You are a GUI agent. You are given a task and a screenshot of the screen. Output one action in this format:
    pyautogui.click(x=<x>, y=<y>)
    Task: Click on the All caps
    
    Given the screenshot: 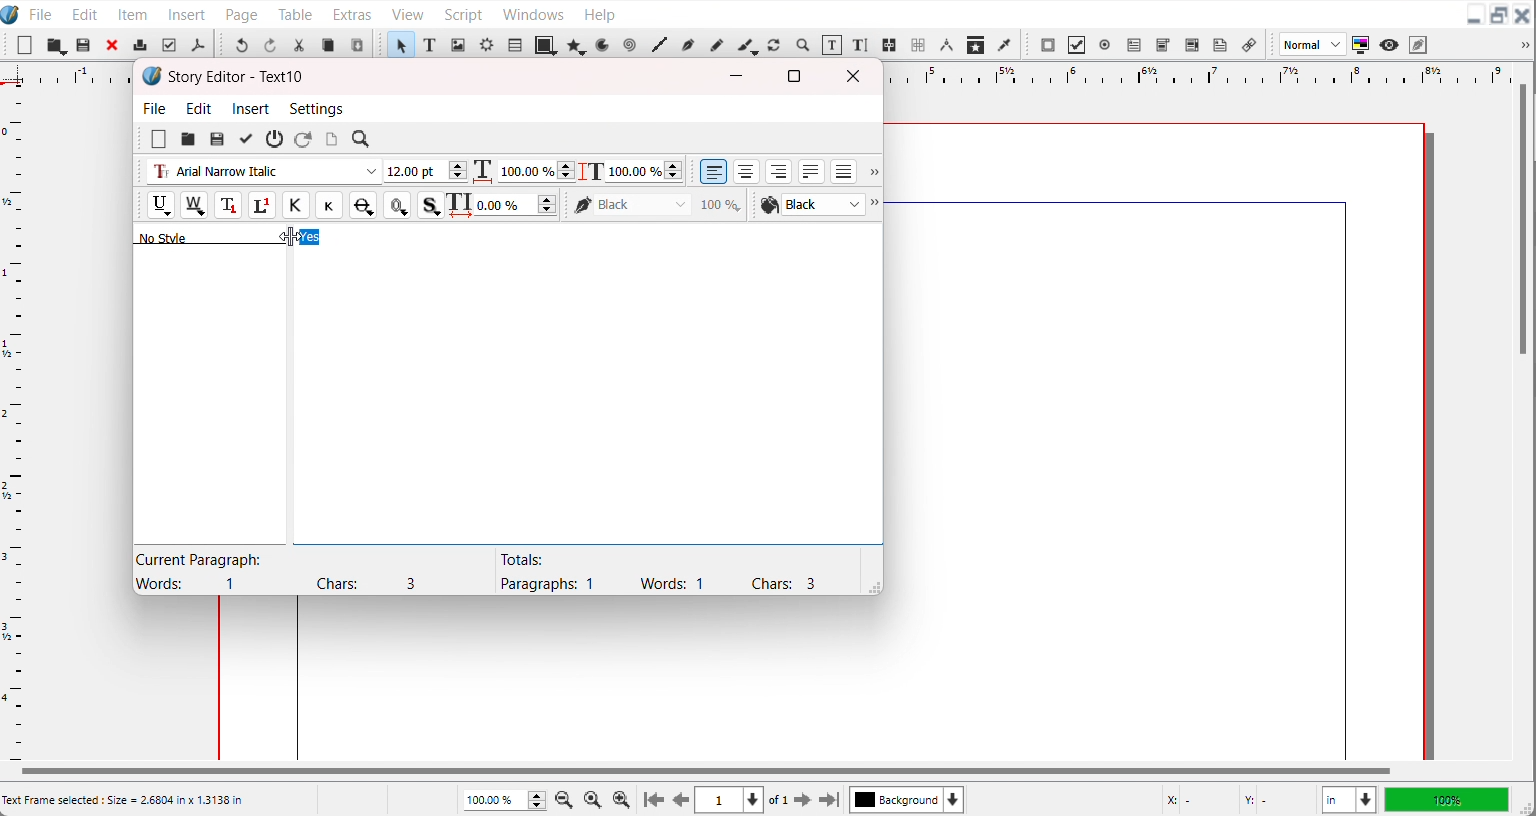 What is the action you would take?
    pyautogui.click(x=295, y=205)
    